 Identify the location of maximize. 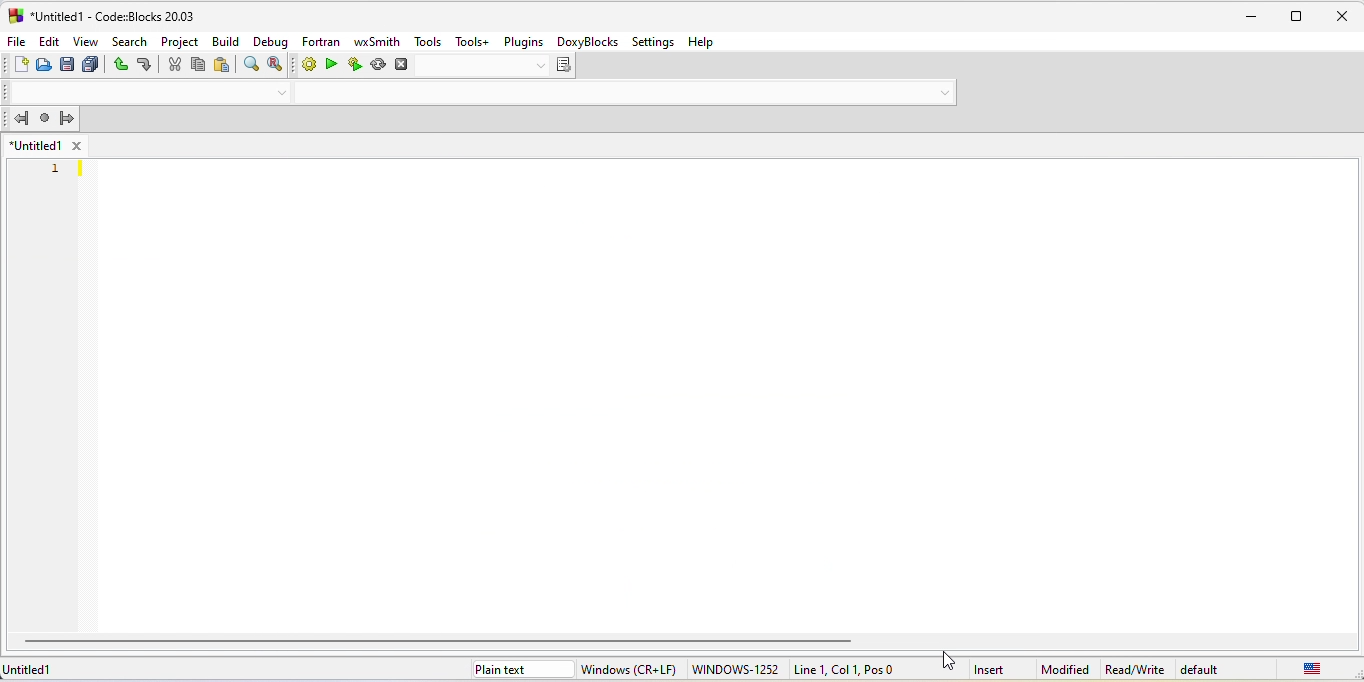
(1297, 17).